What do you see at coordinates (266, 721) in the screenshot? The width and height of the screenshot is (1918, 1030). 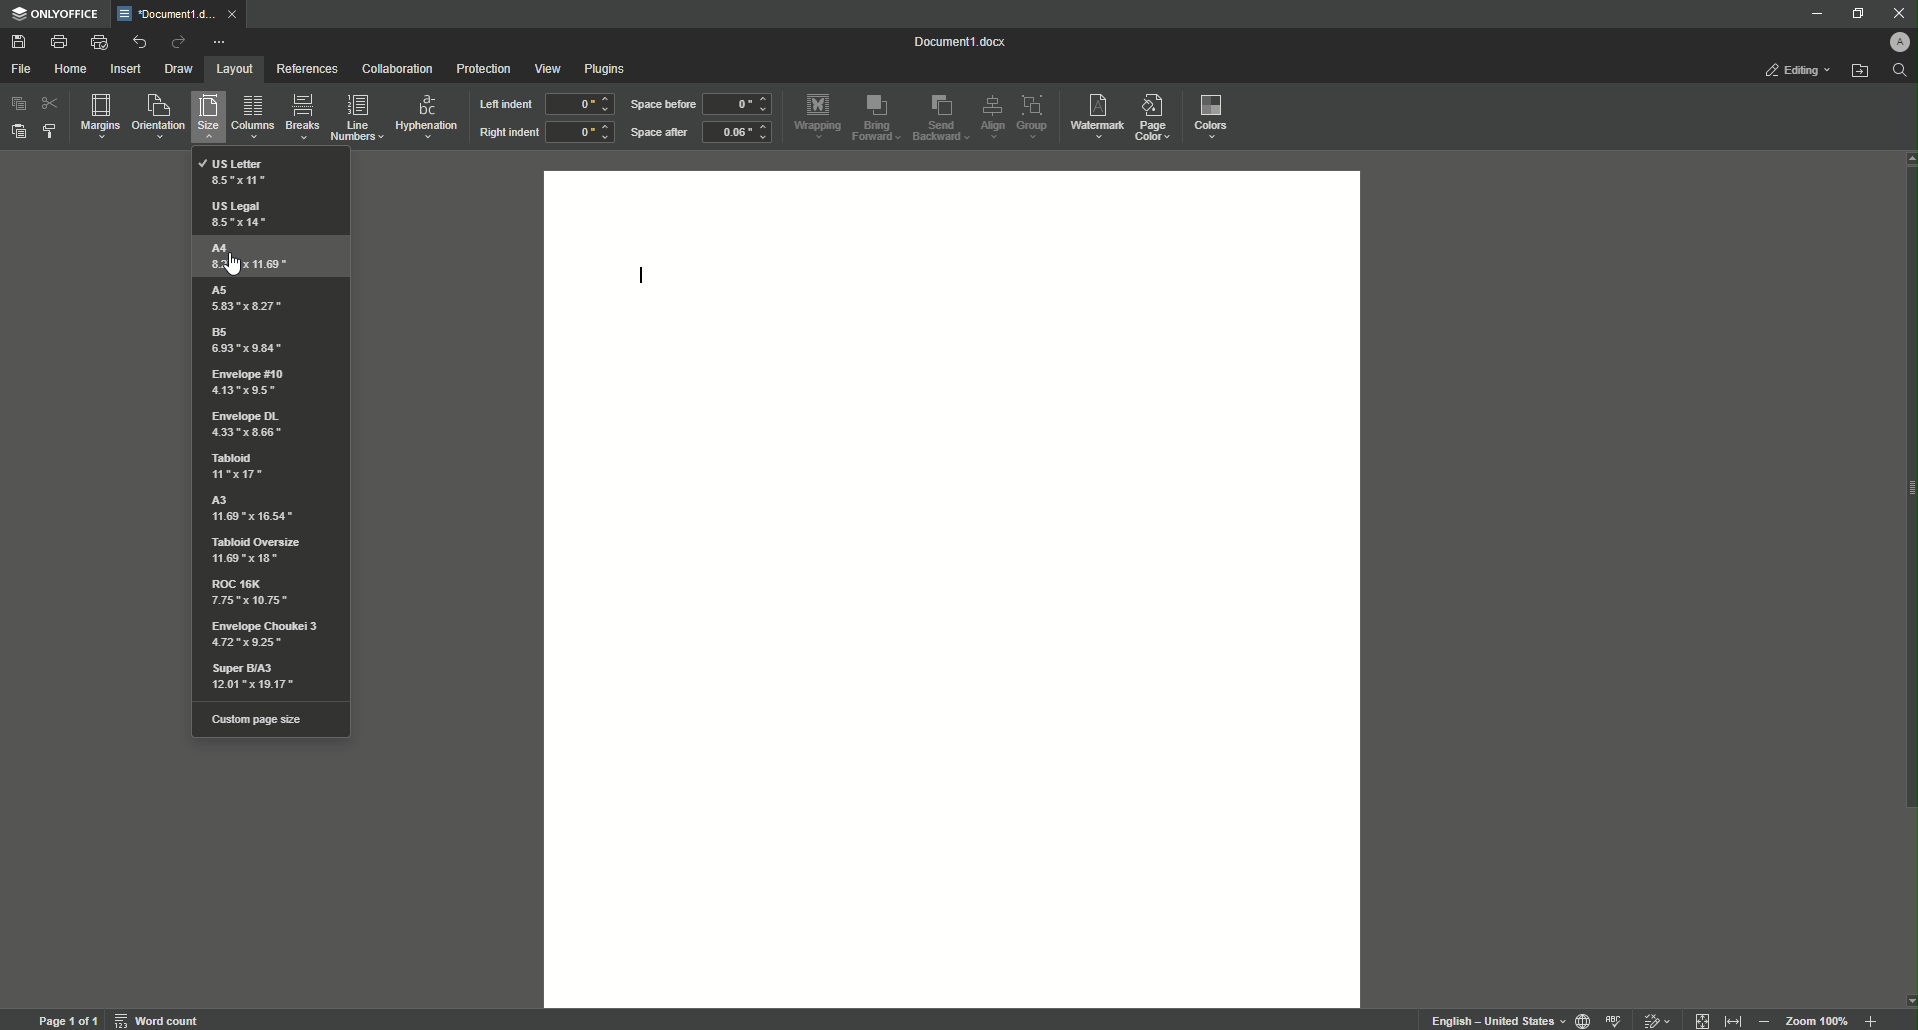 I see `Custom  Page Size` at bounding box center [266, 721].